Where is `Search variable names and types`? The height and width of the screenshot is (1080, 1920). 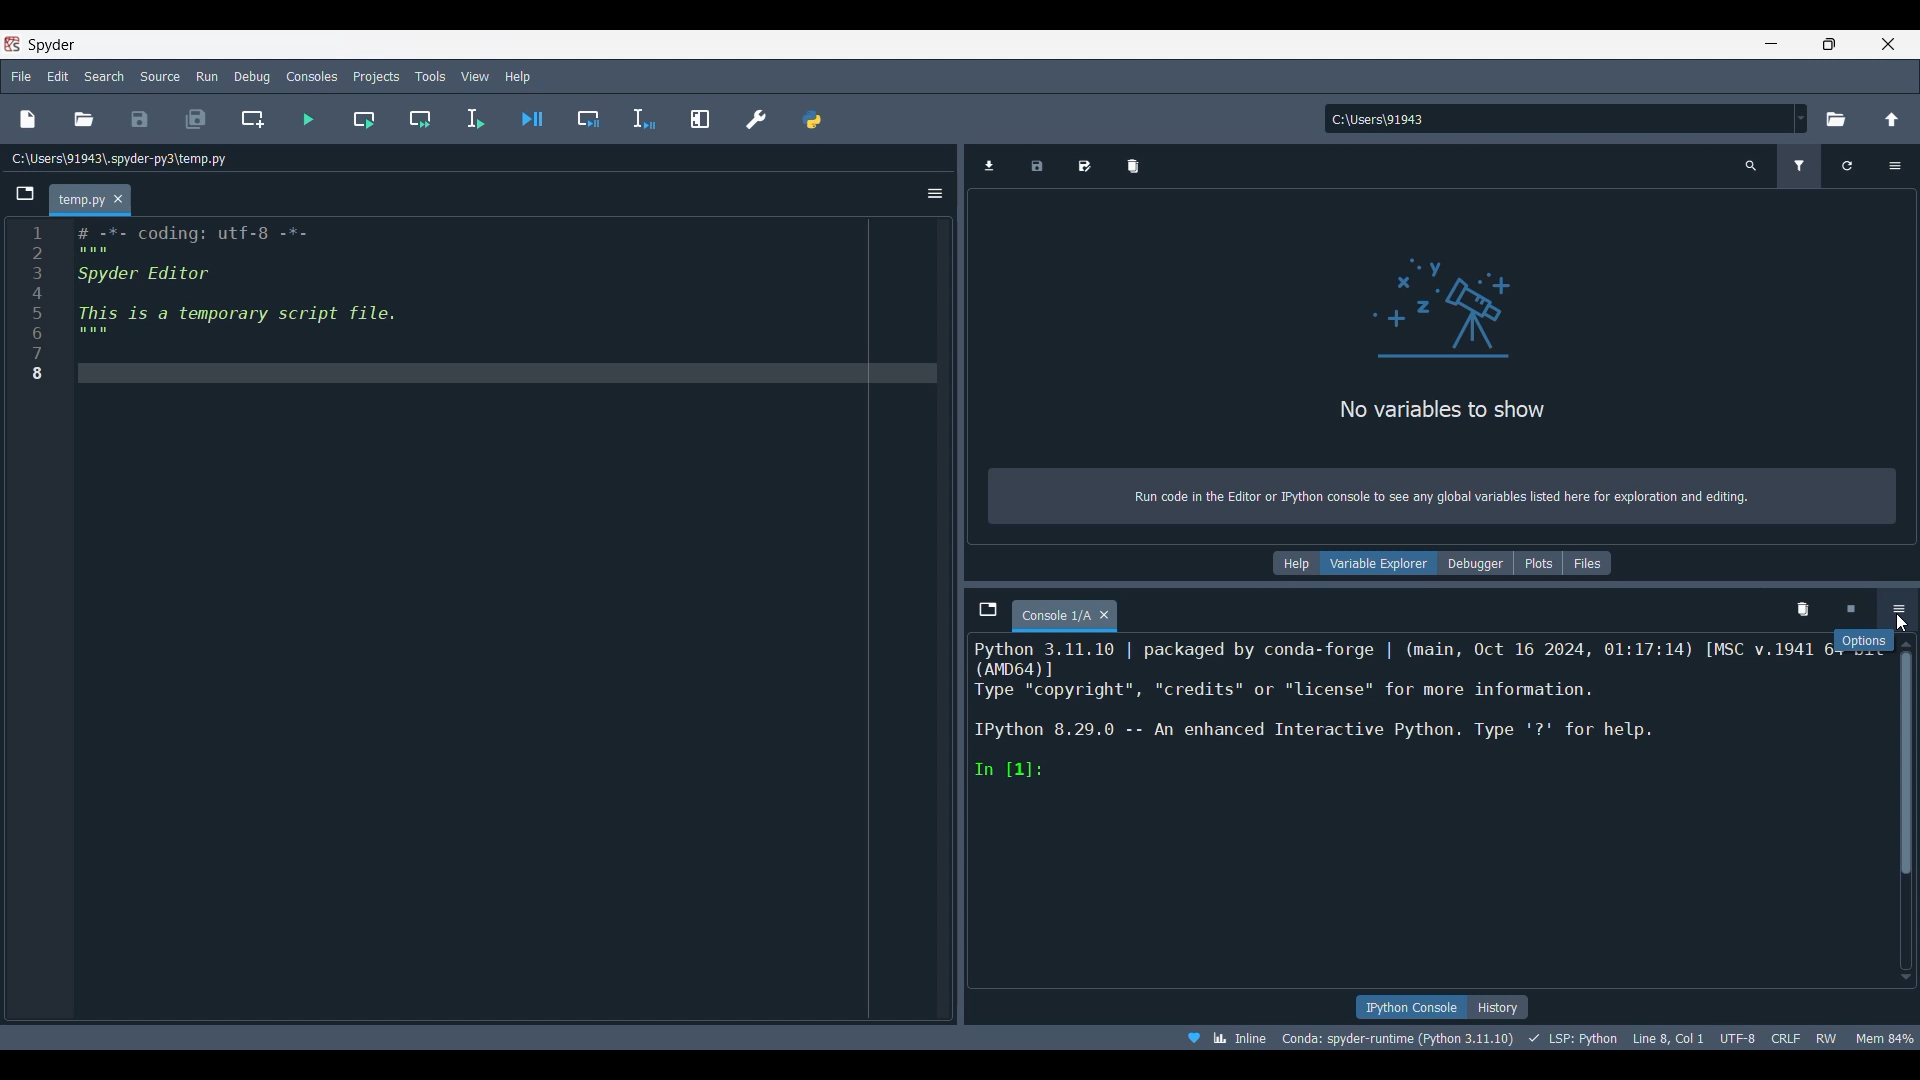
Search variable names and types is located at coordinates (1751, 166).